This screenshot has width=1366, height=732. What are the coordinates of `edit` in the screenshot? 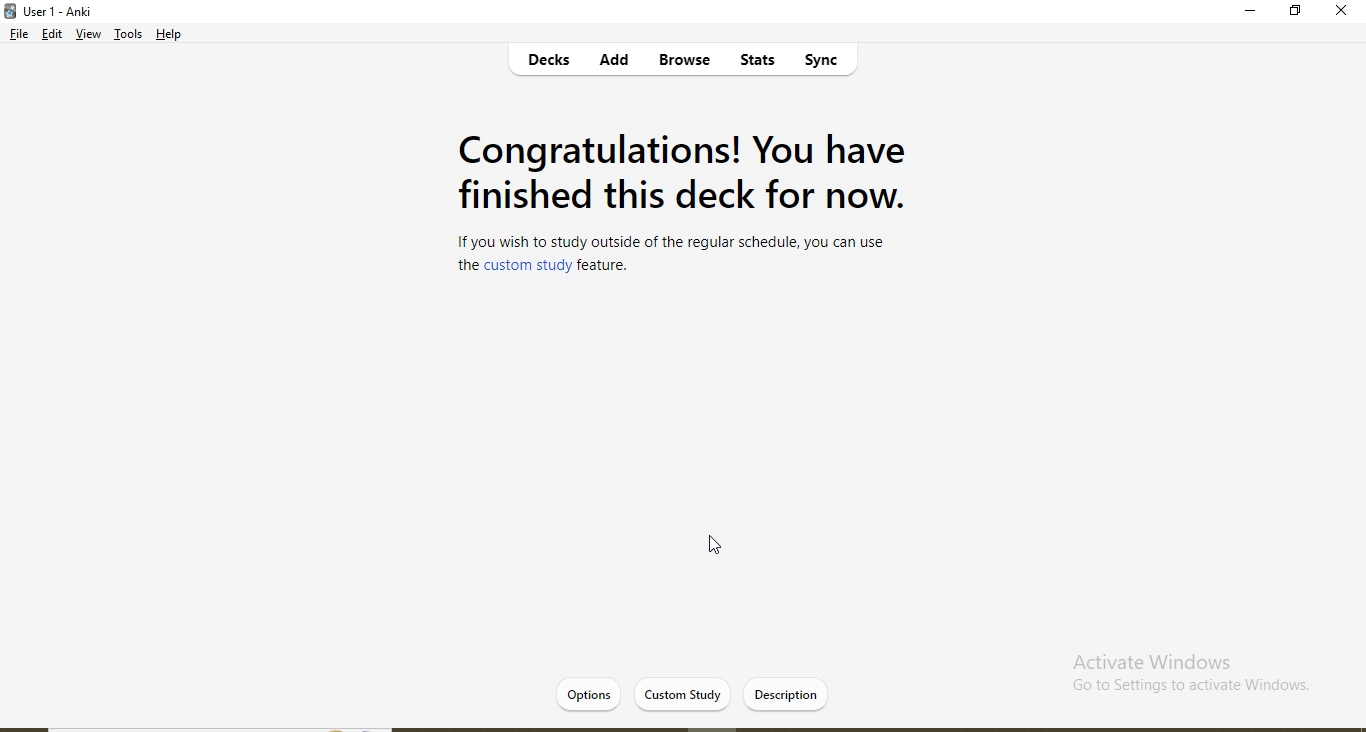 It's located at (53, 36).